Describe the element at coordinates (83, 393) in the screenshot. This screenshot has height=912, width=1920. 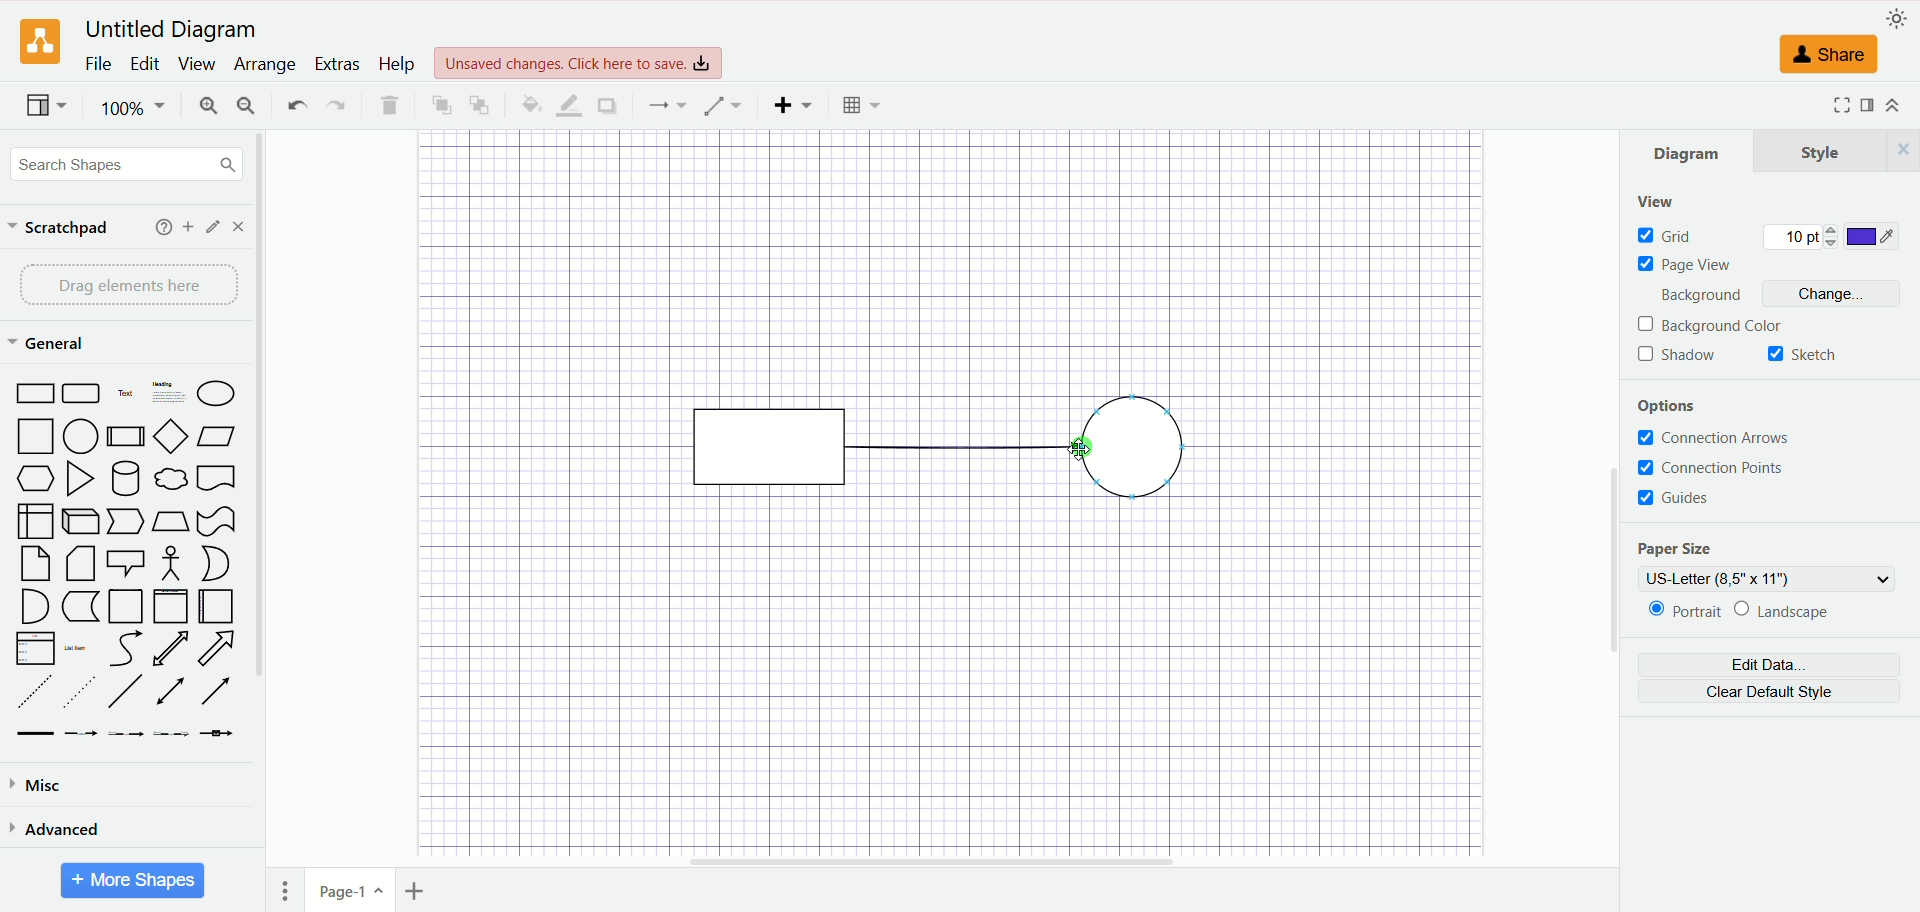
I see `Curved Edge Rectangle` at that location.